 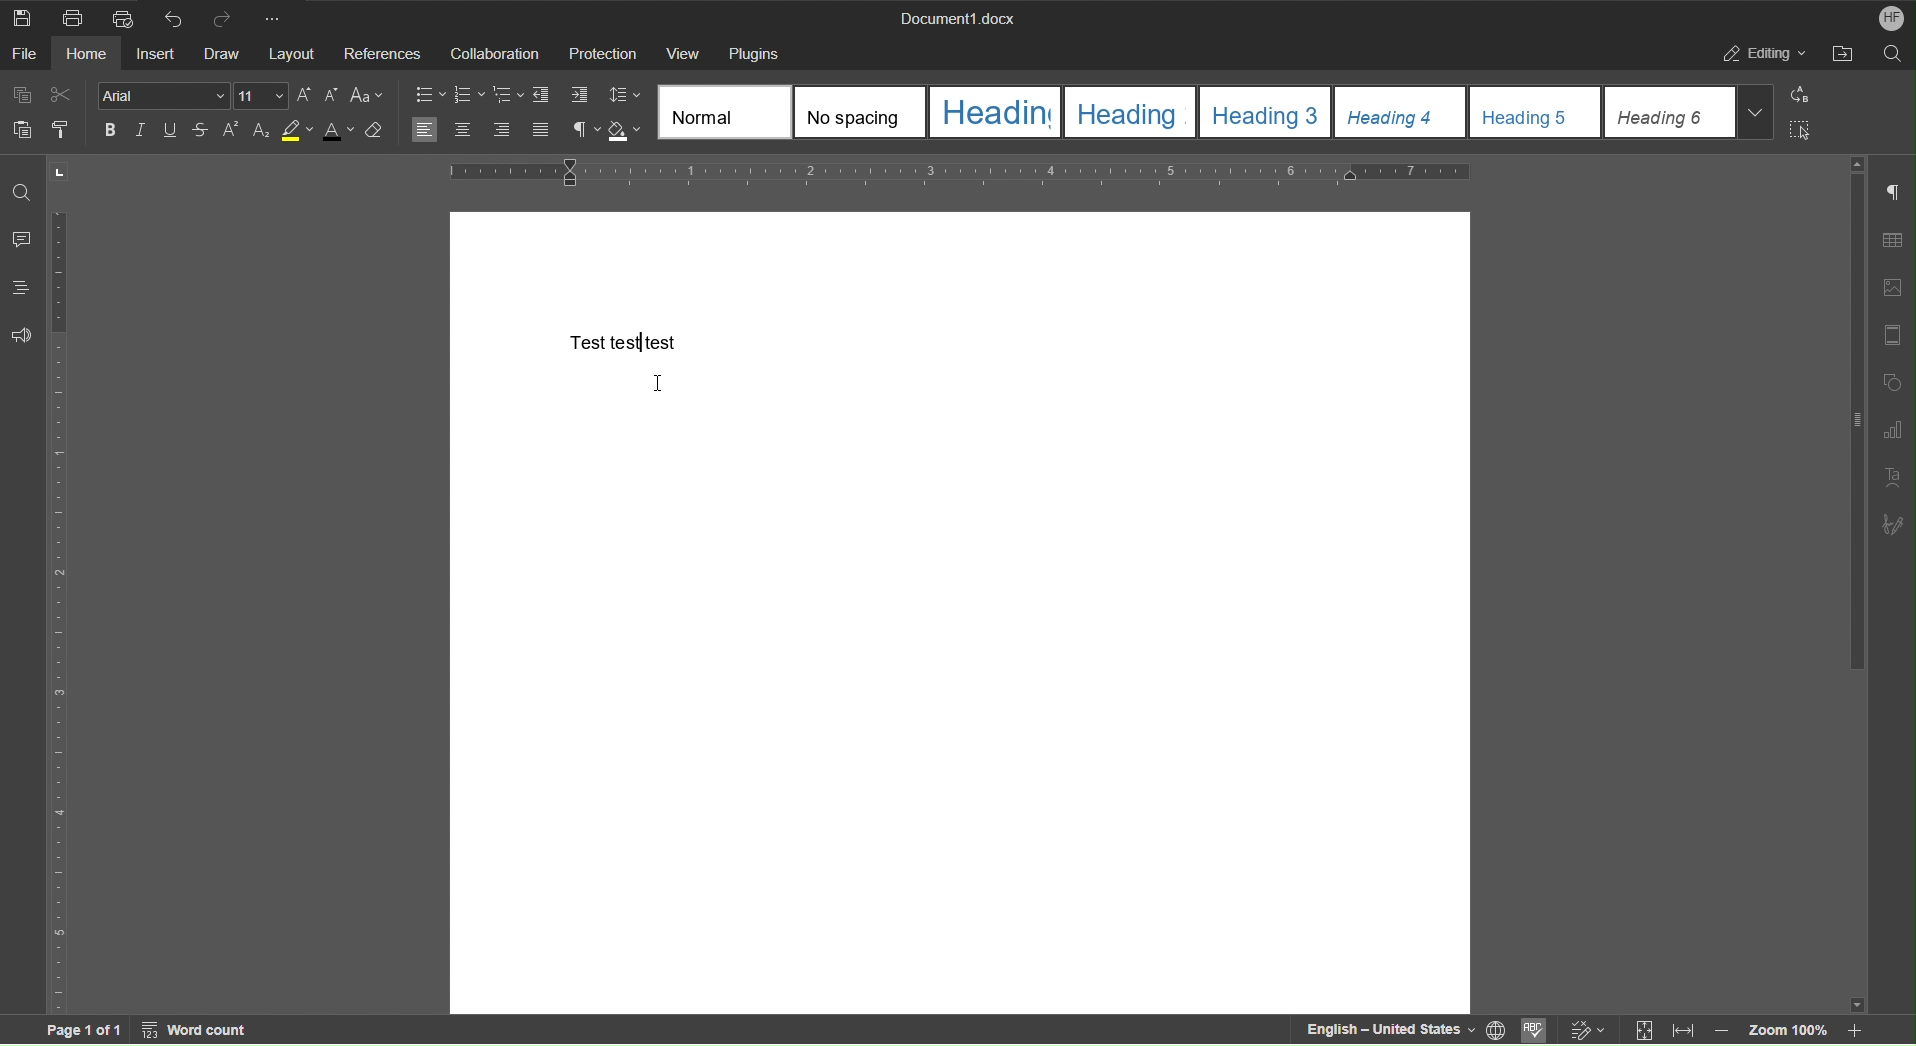 I want to click on Spellcheck, so click(x=1538, y=1032).